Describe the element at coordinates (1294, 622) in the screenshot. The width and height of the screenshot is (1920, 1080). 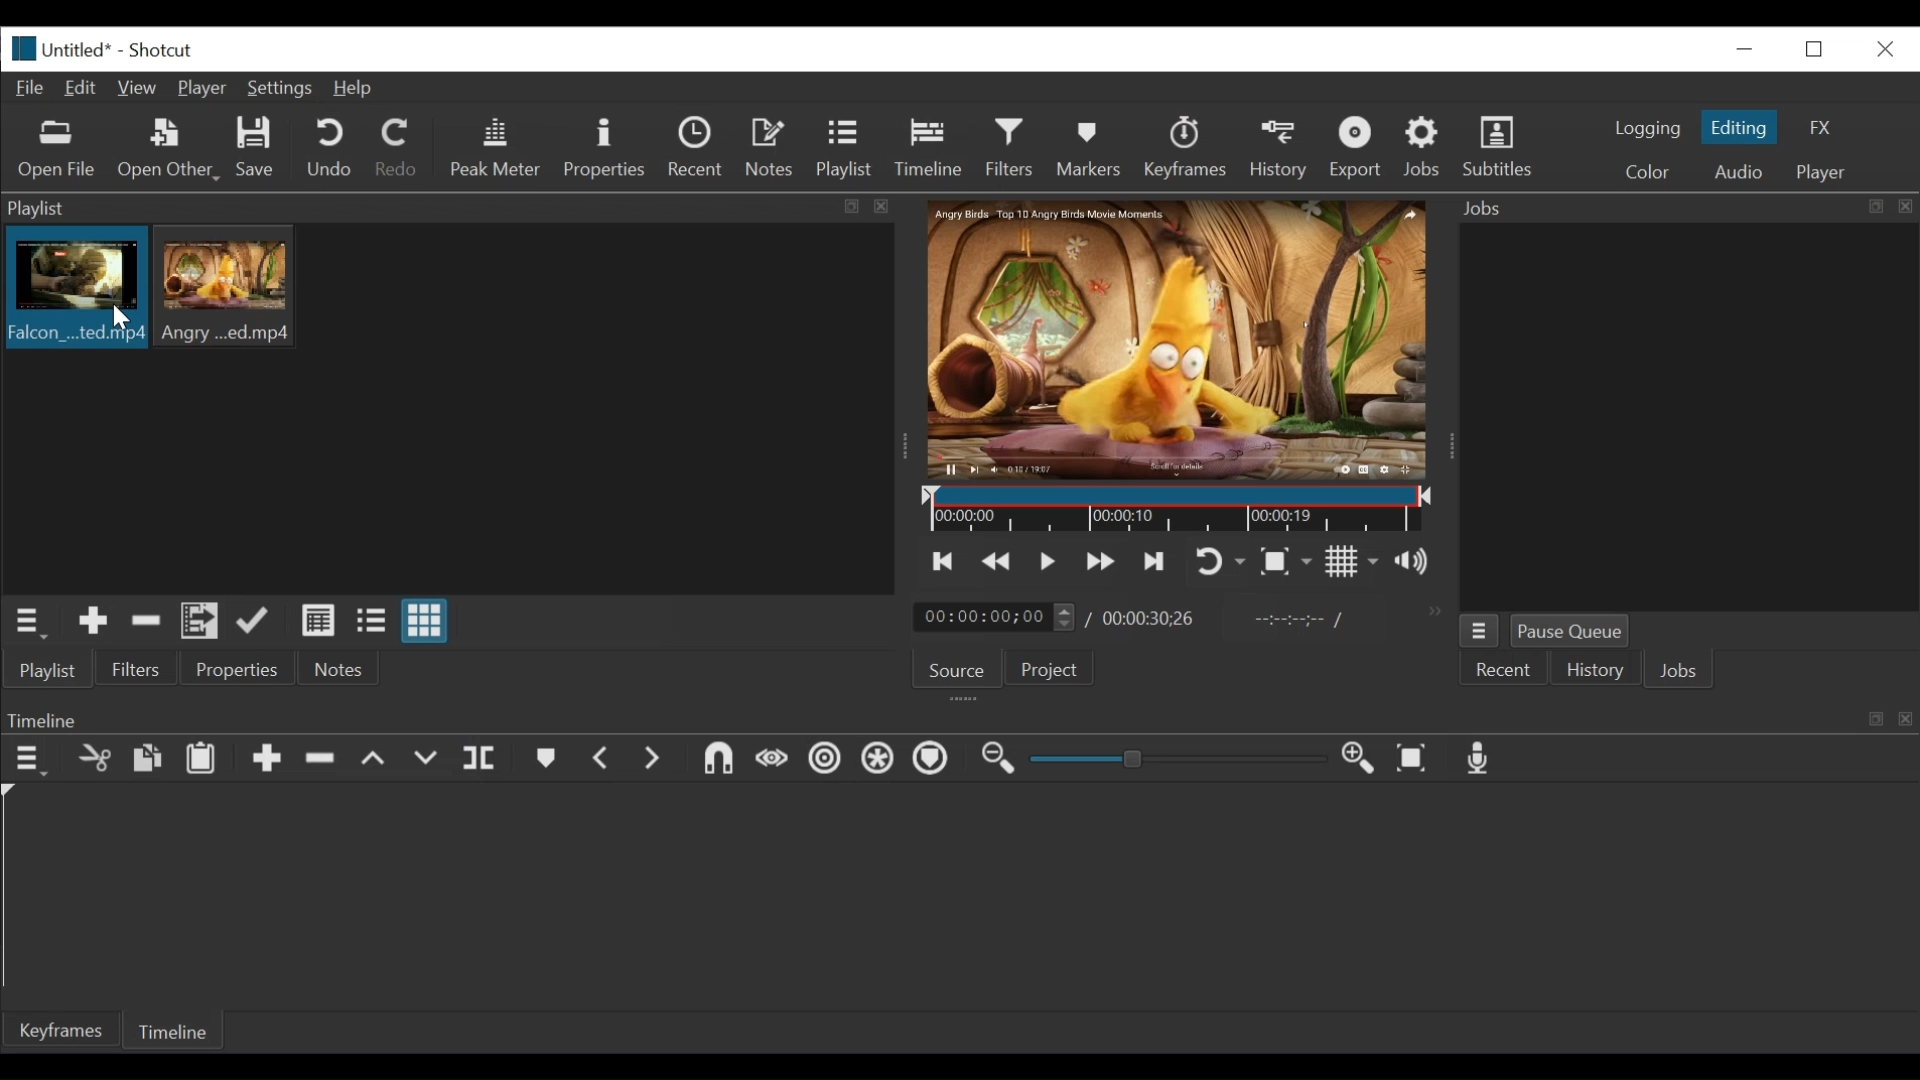
I see `in point` at that location.